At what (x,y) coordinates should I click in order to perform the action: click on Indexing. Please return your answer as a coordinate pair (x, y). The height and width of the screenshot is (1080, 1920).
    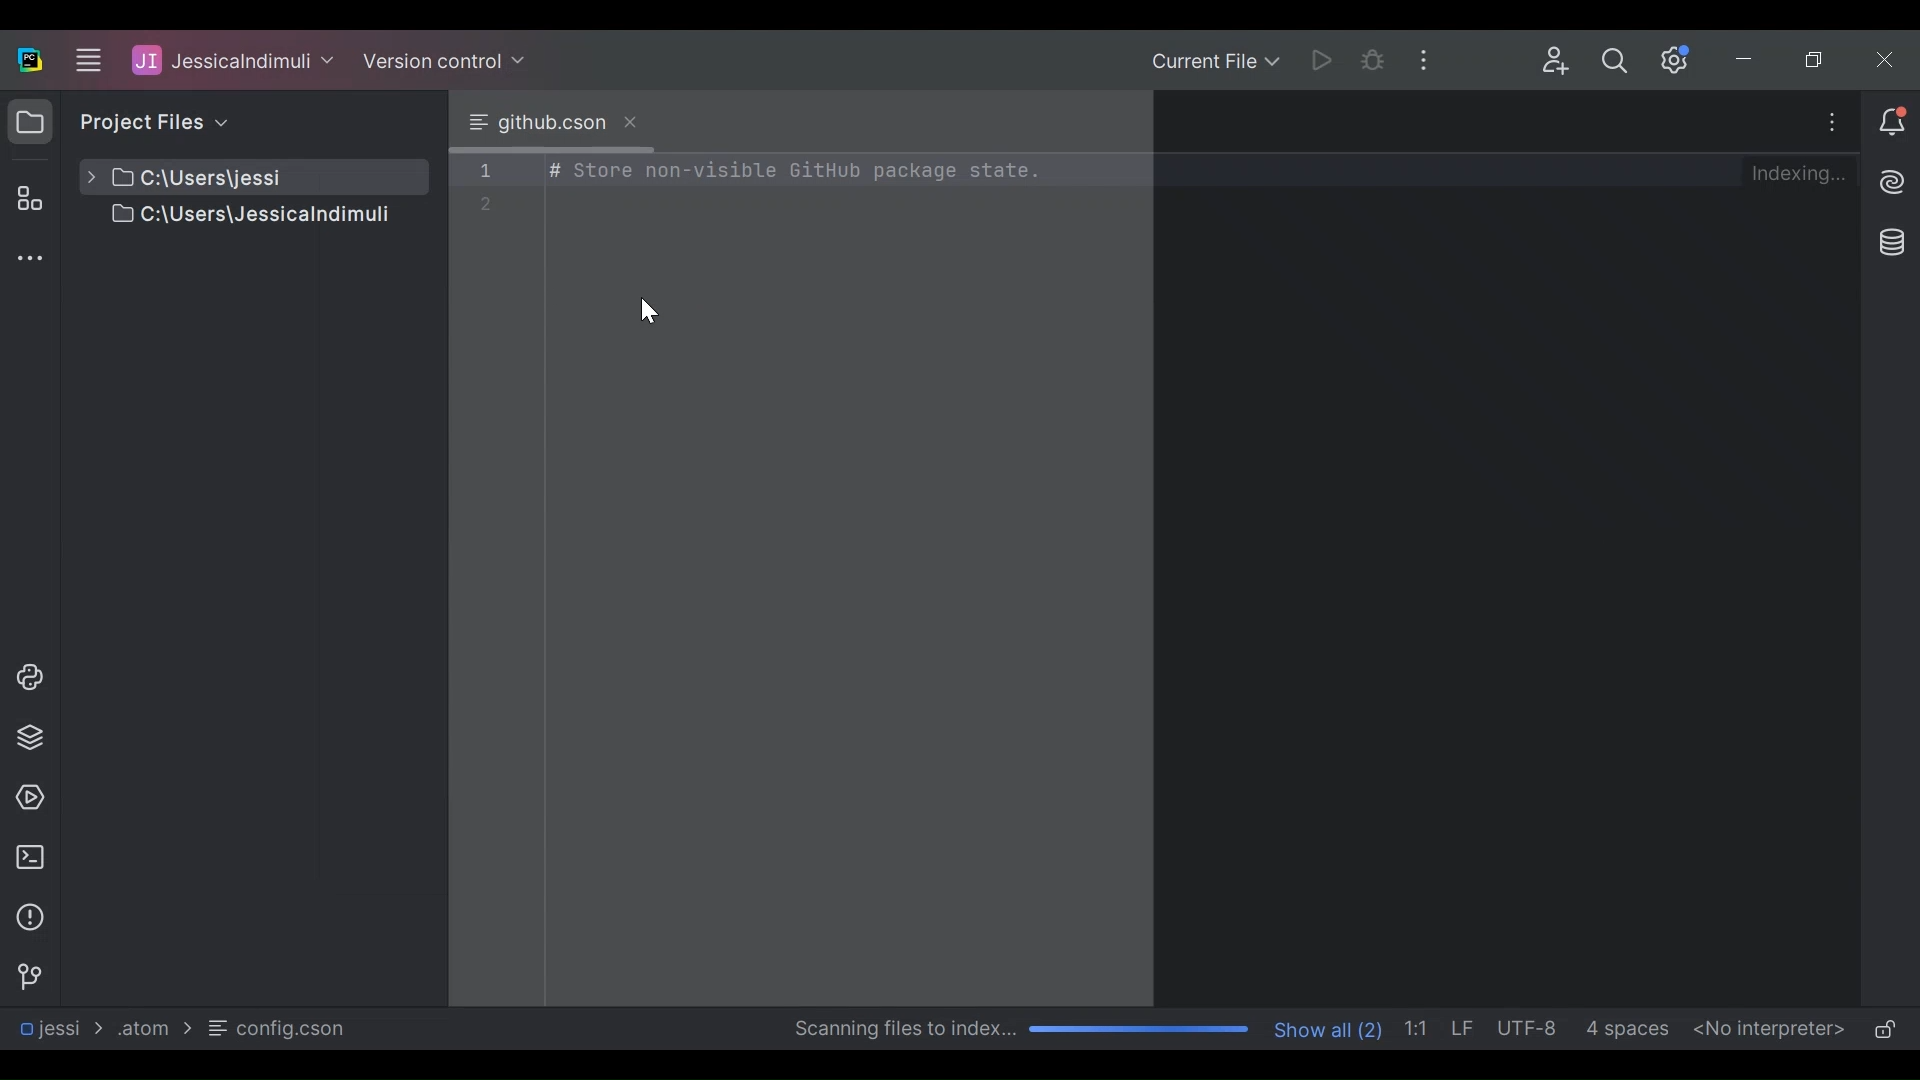
    Looking at the image, I should click on (1803, 172).